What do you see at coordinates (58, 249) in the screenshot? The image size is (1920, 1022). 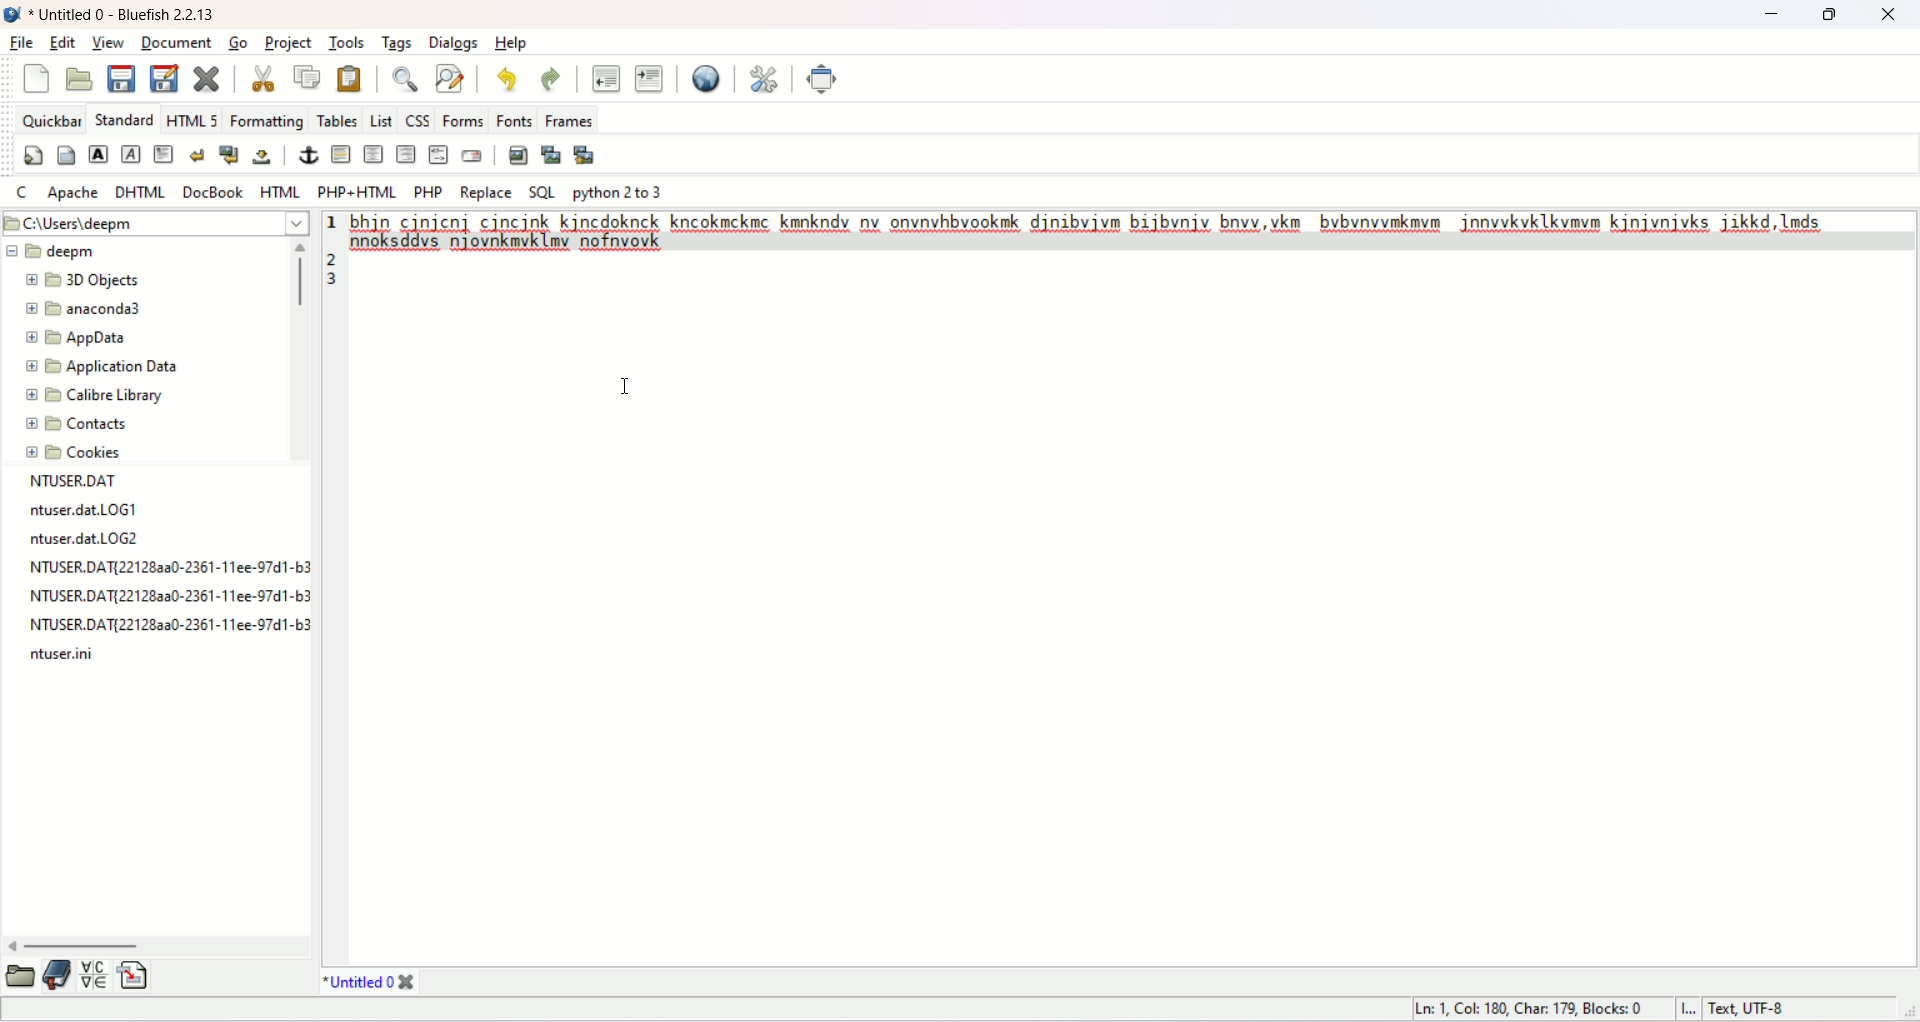 I see `deepm` at bounding box center [58, 249].